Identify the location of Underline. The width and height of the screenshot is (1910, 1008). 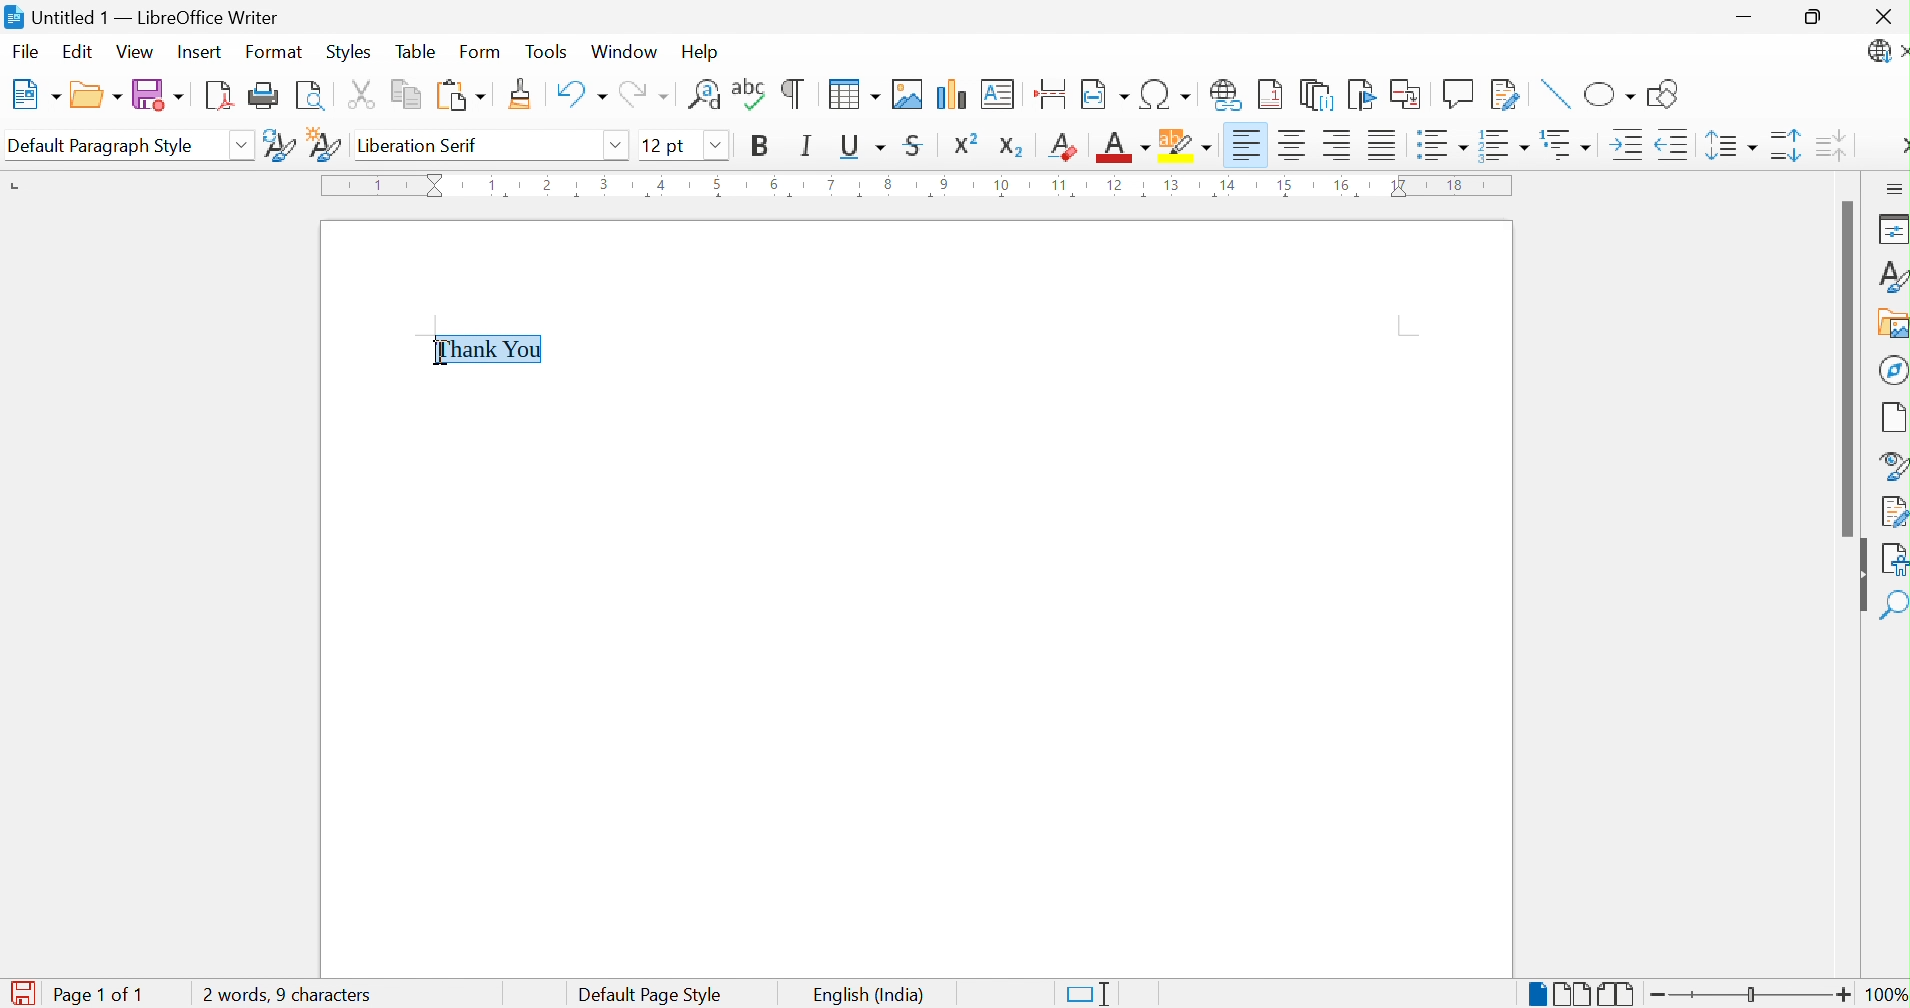
(865, 145).